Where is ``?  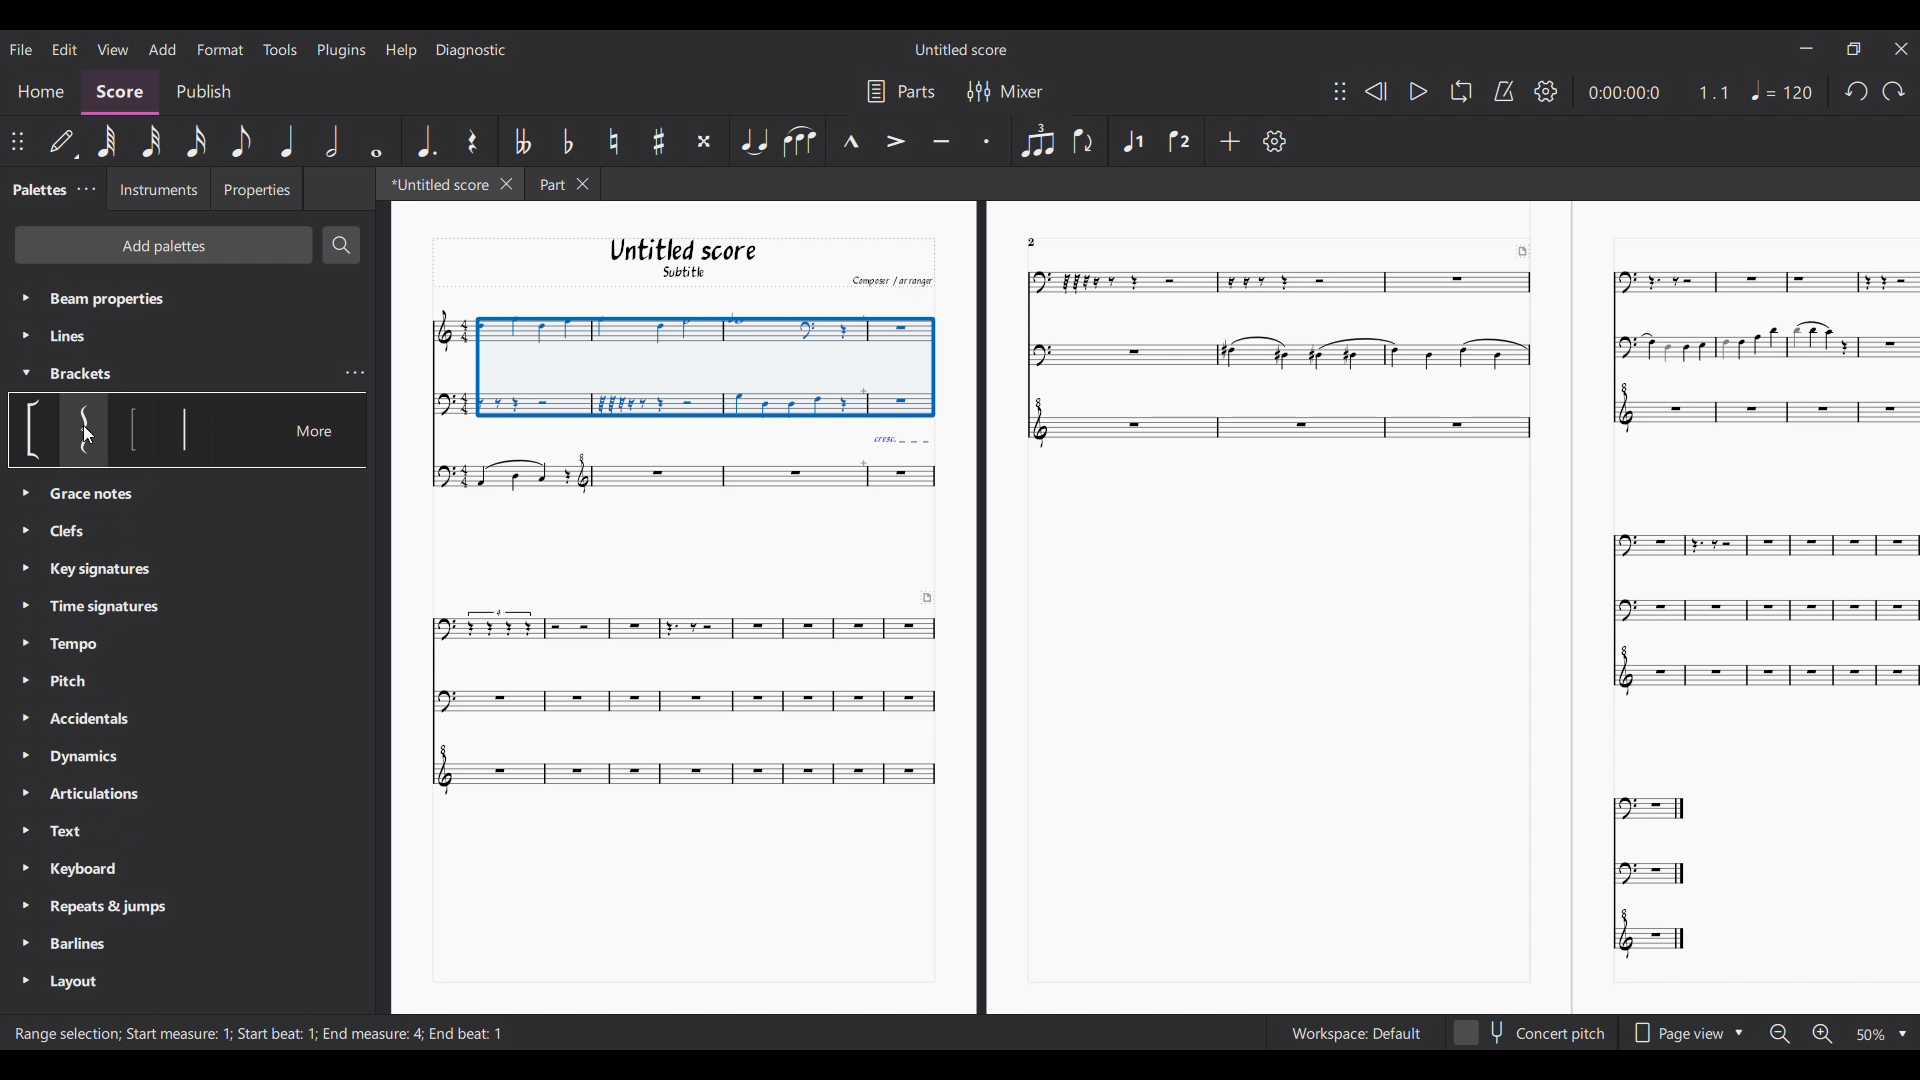
 is located at coordinates (1764, 405).